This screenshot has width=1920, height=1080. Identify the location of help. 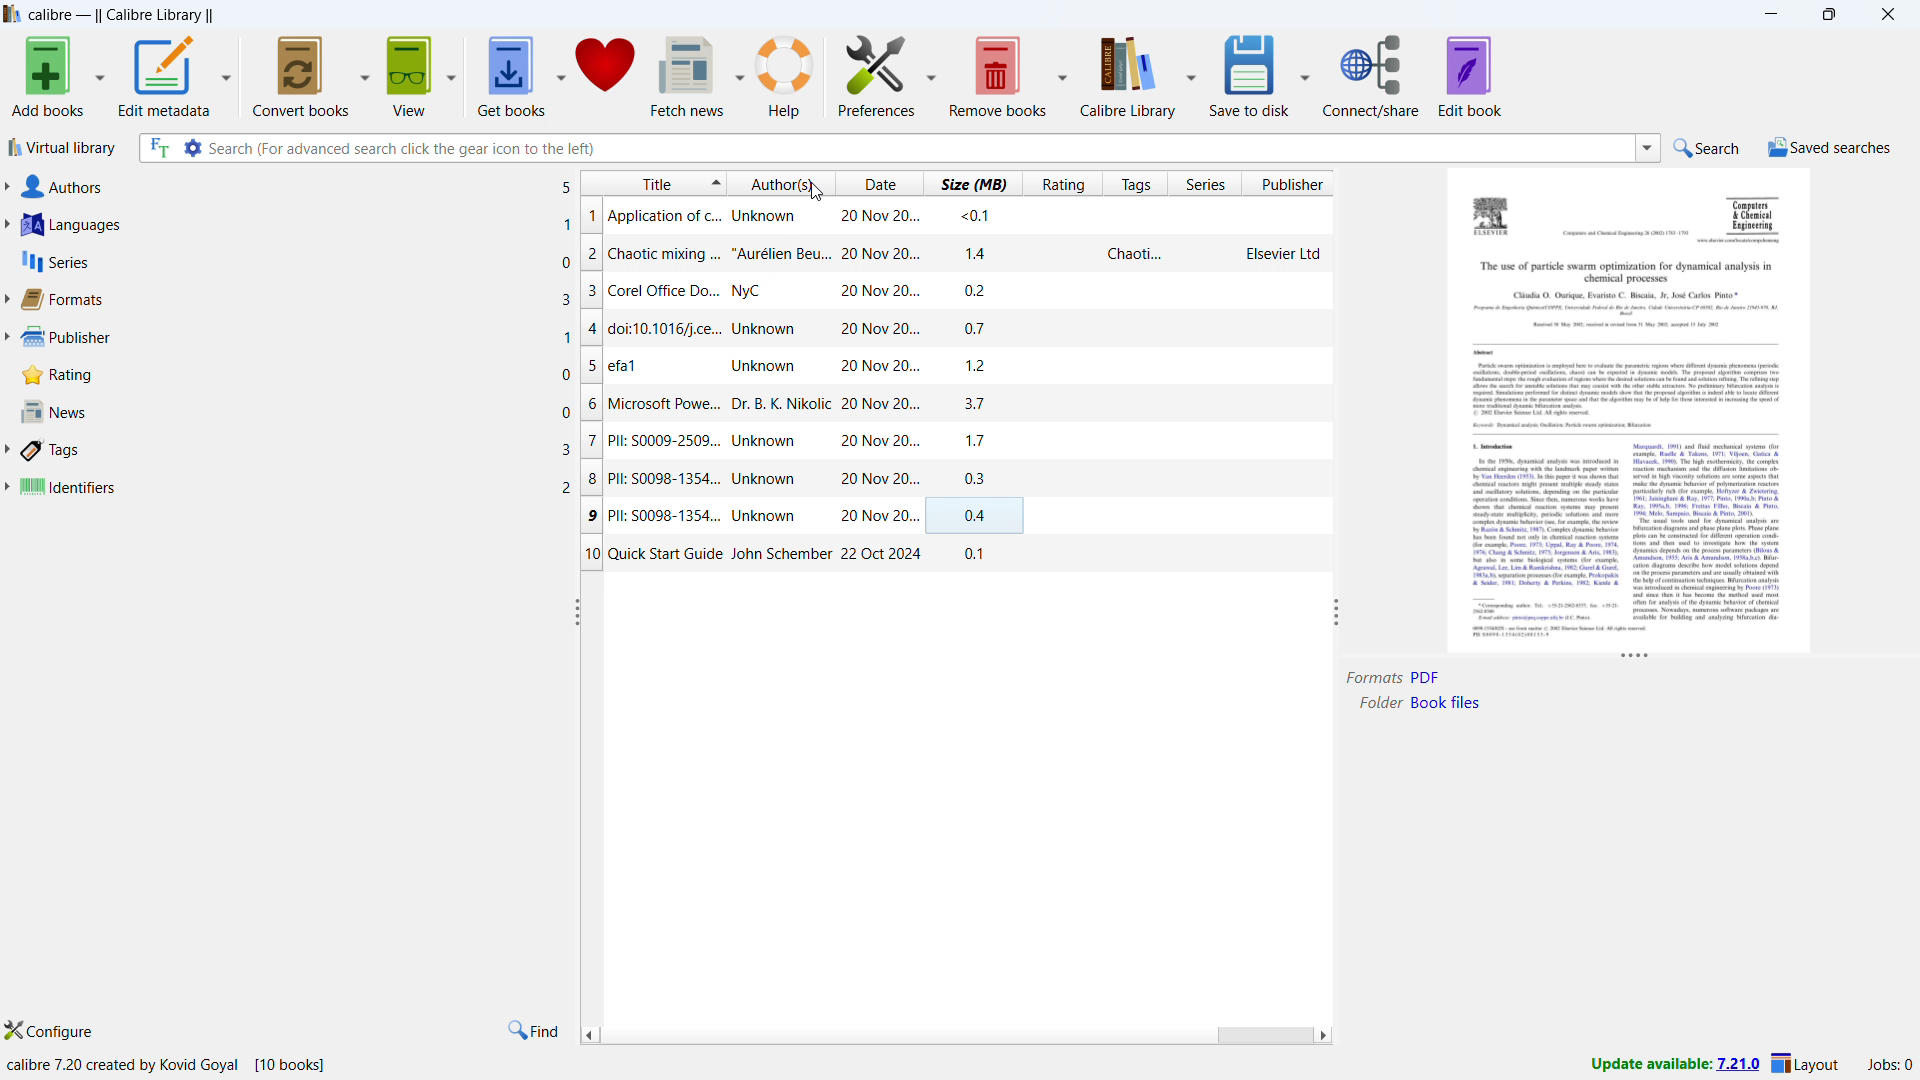
(785, 74).